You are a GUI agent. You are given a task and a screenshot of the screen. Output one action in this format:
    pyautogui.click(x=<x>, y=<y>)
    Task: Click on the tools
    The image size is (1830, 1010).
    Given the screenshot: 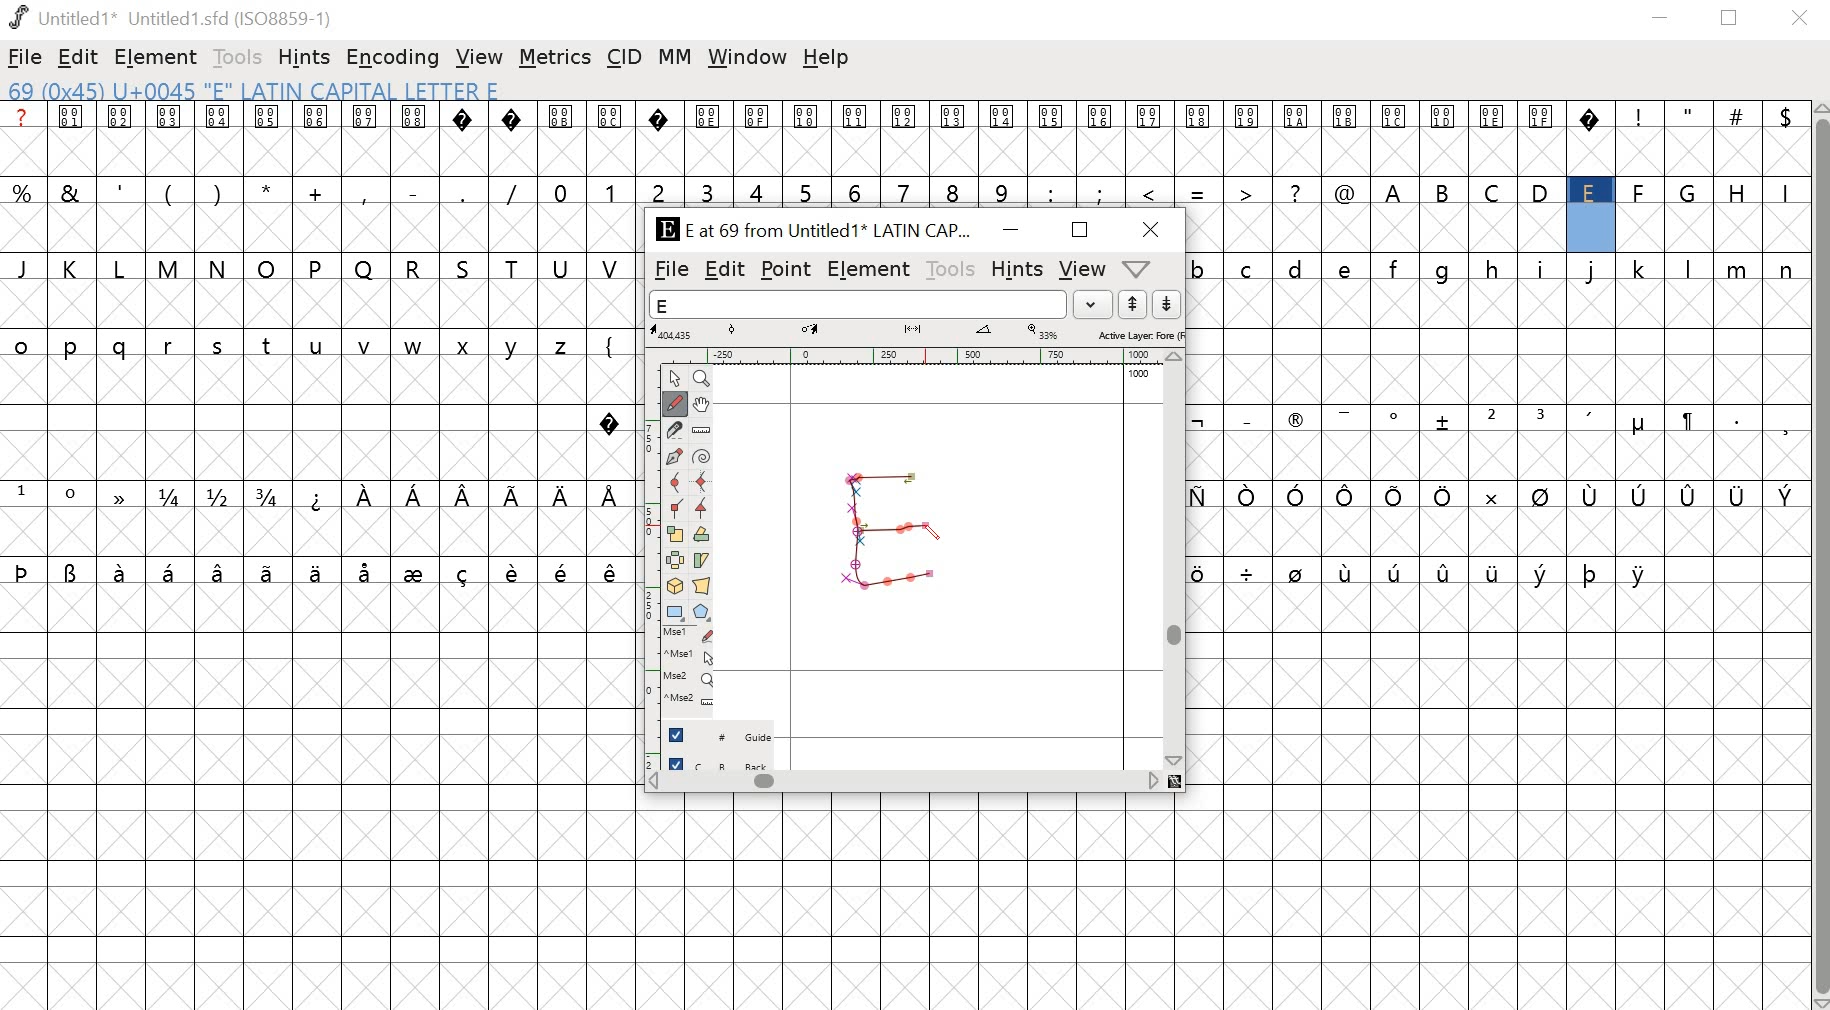 What is the action you would take?
    pyautogui.click(x=948, y=268)
    